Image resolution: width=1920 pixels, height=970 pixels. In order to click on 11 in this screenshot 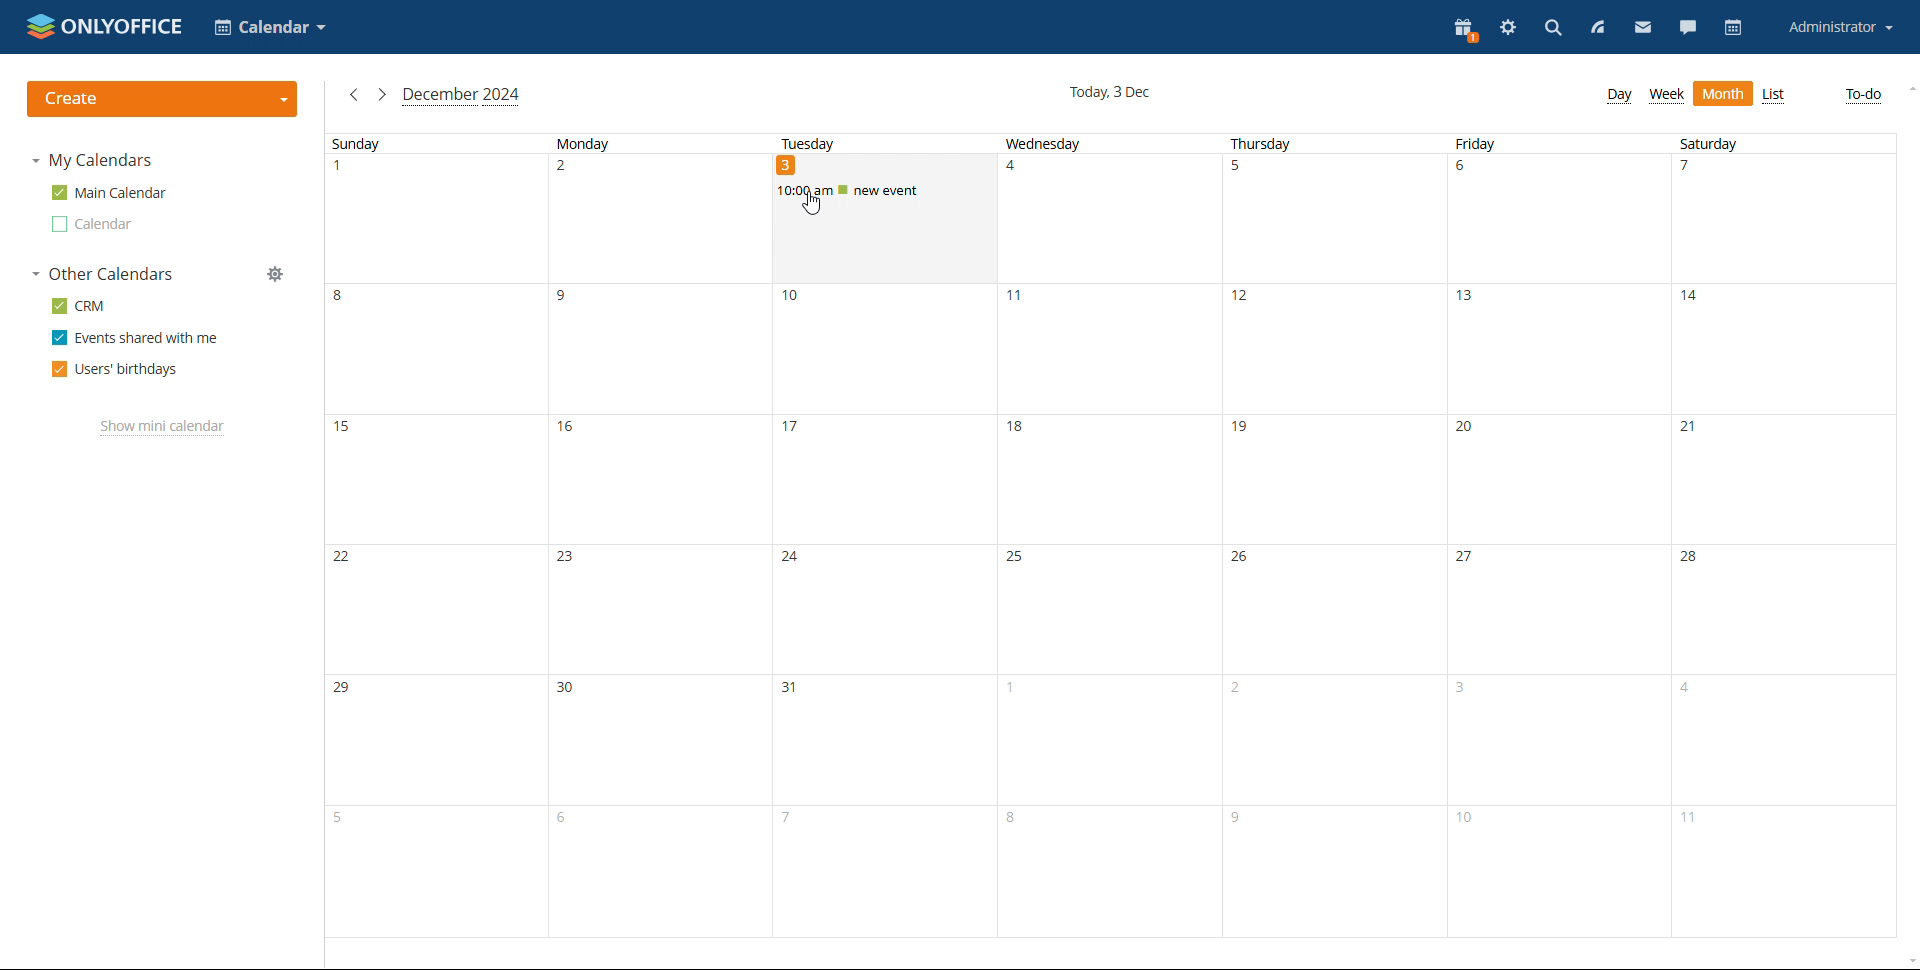, I will do `click(1107, 349)`.